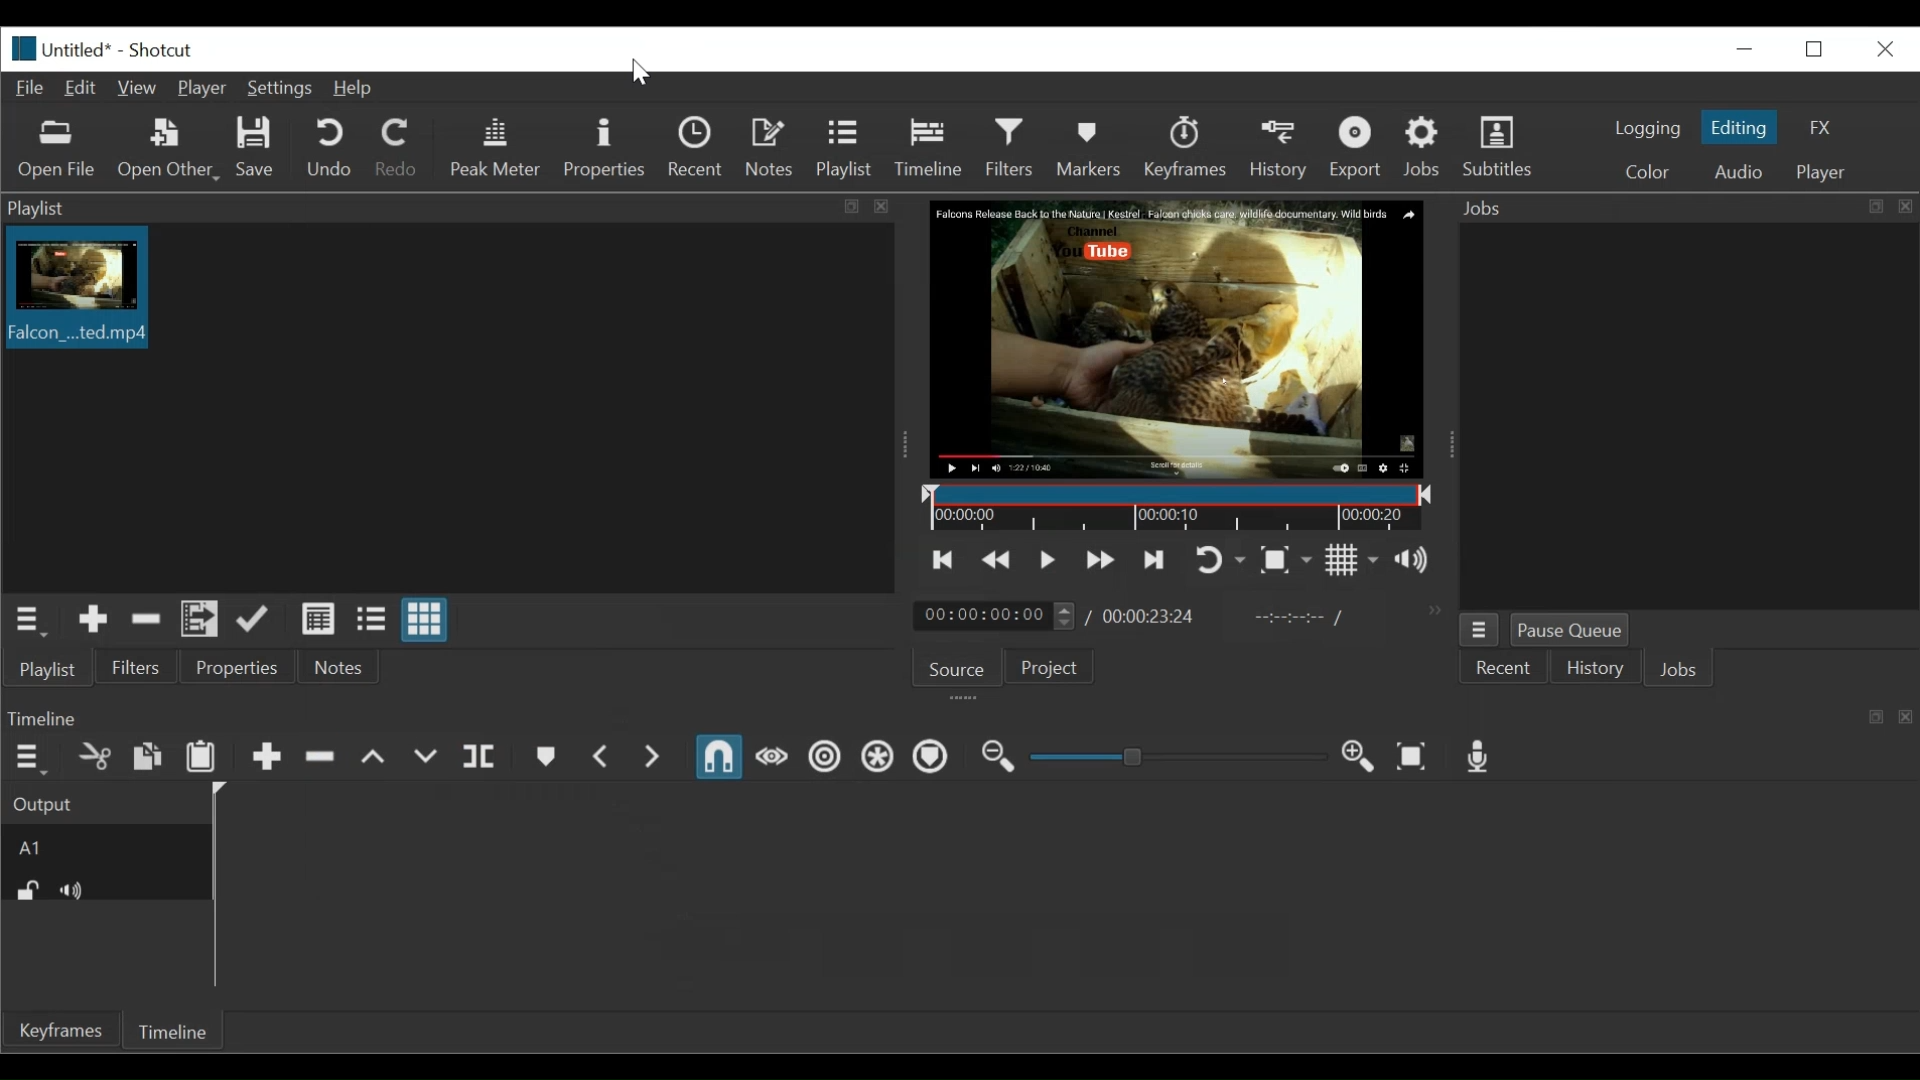  What do you see at coordinates (963, 669) in the screenshot?
I see `Source` at bounding box center [963, 669].